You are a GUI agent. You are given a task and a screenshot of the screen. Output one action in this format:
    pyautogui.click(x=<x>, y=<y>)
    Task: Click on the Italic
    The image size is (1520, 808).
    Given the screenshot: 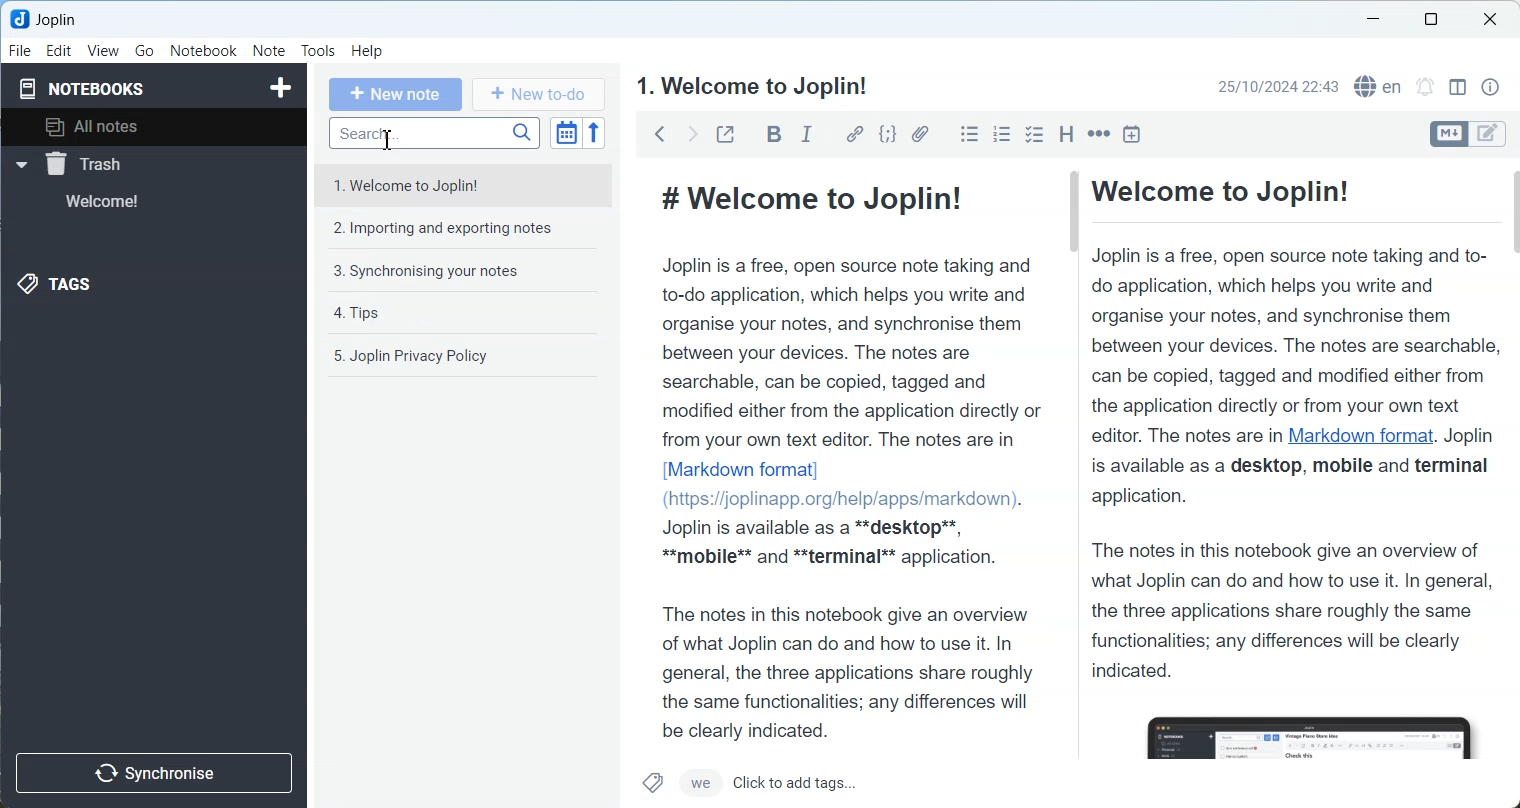 What is the action you would take?
    pyautogui.click(x=809, y=134)
    